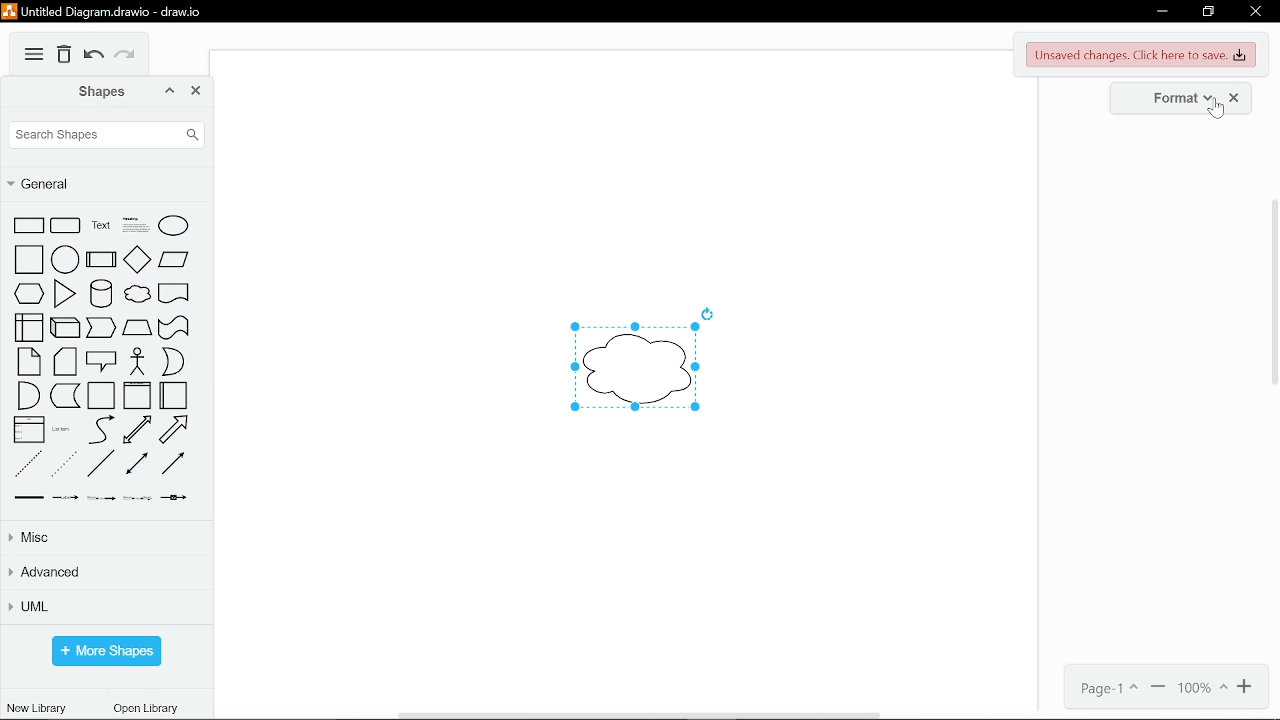  Describe the element at coordinates (28, 260) in the screenshot. I see `square` at that location.